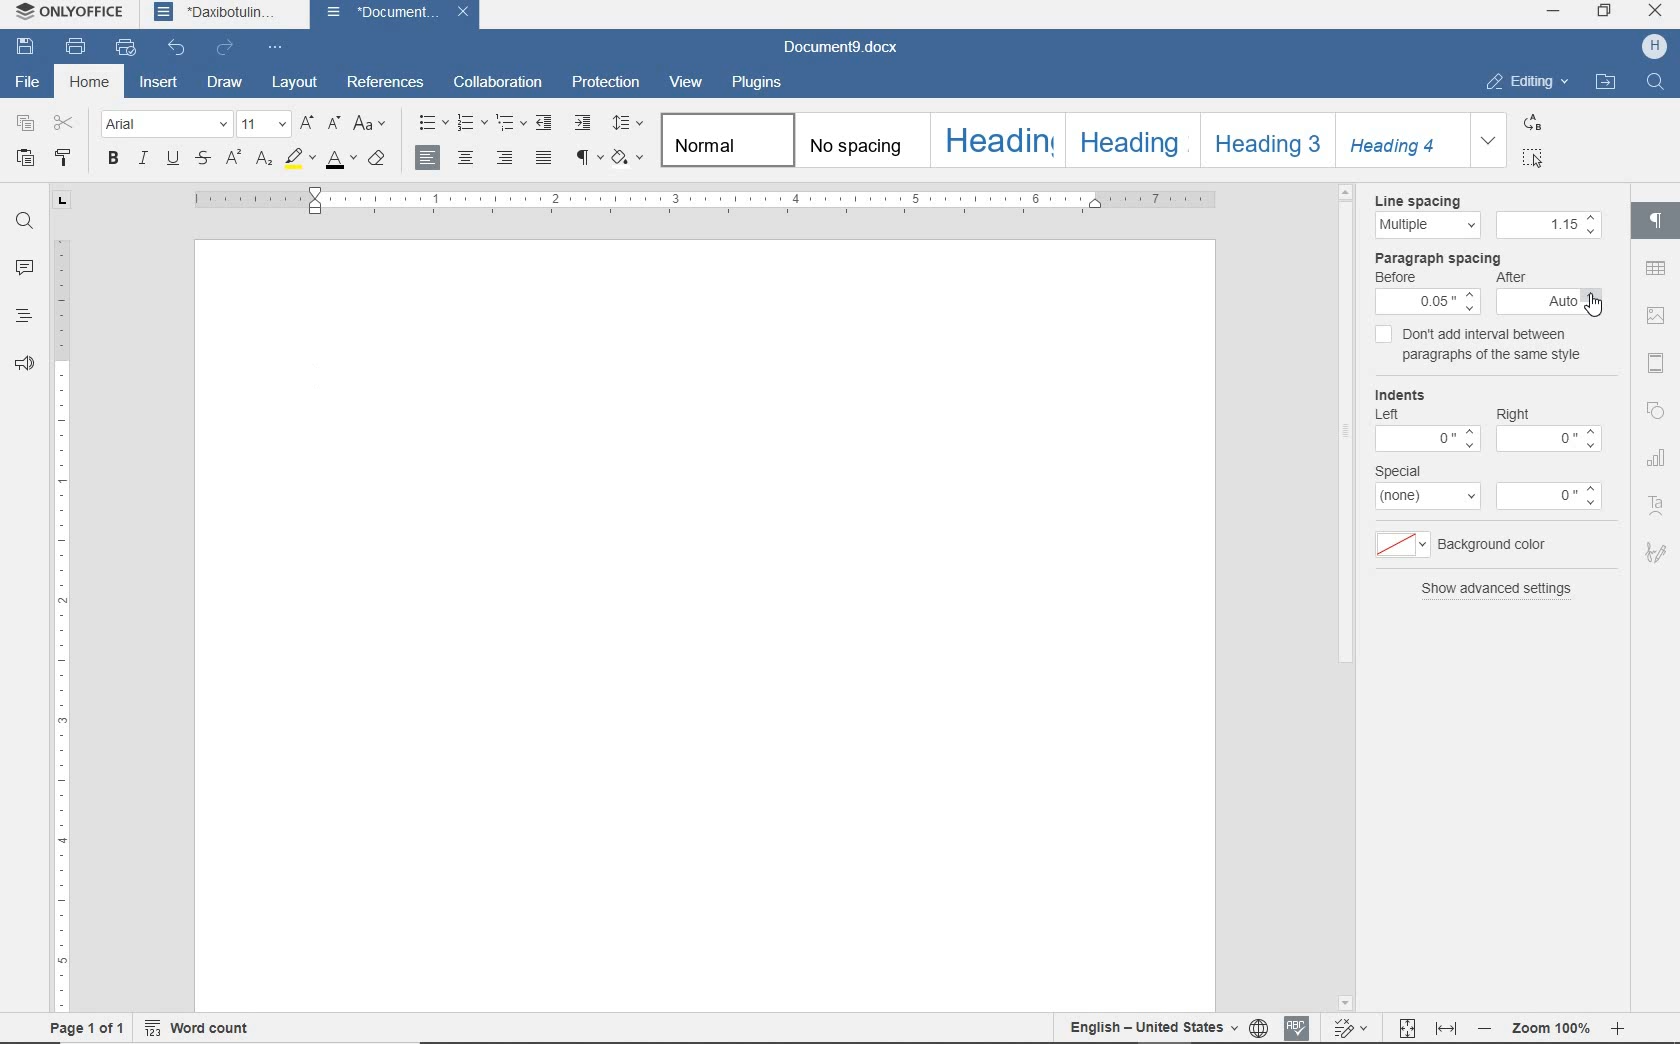  Describe the element at coordinates (706, 200) in the screenshot. I see `ruler` at that location.